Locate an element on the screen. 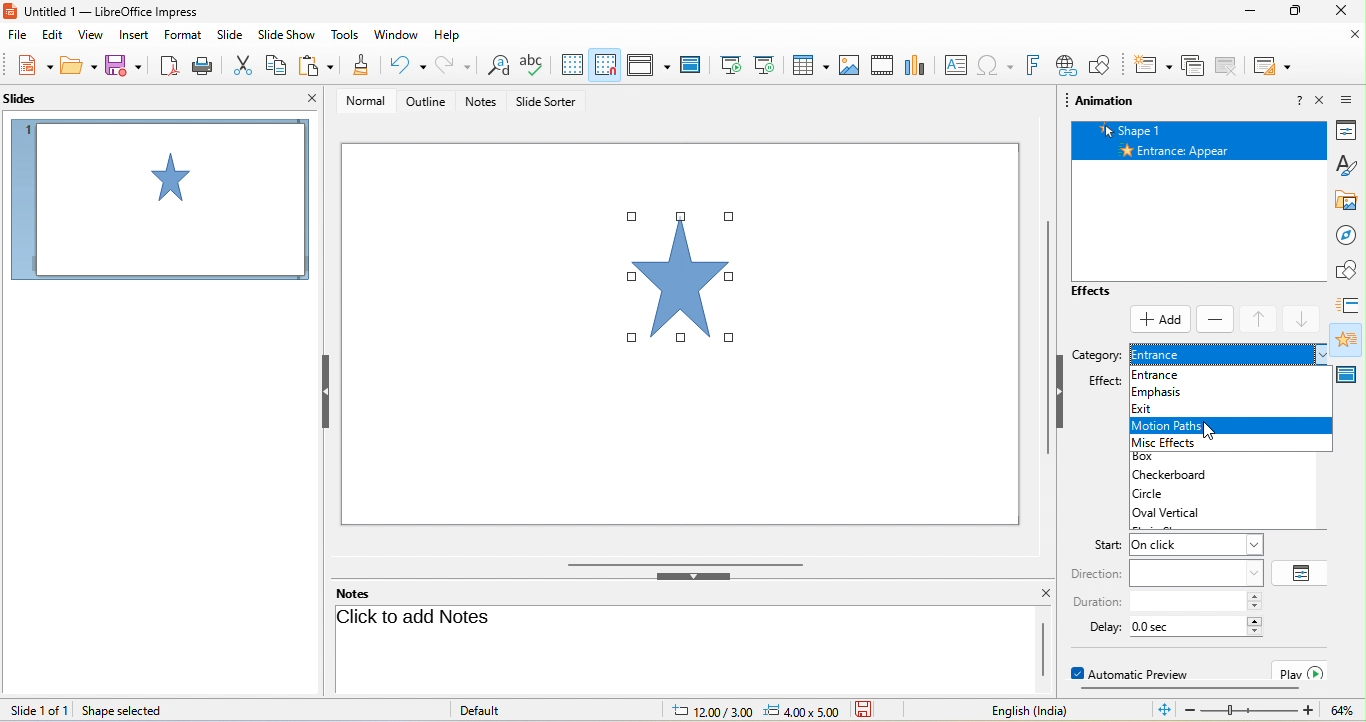  window is located at coordinates (399, 37).